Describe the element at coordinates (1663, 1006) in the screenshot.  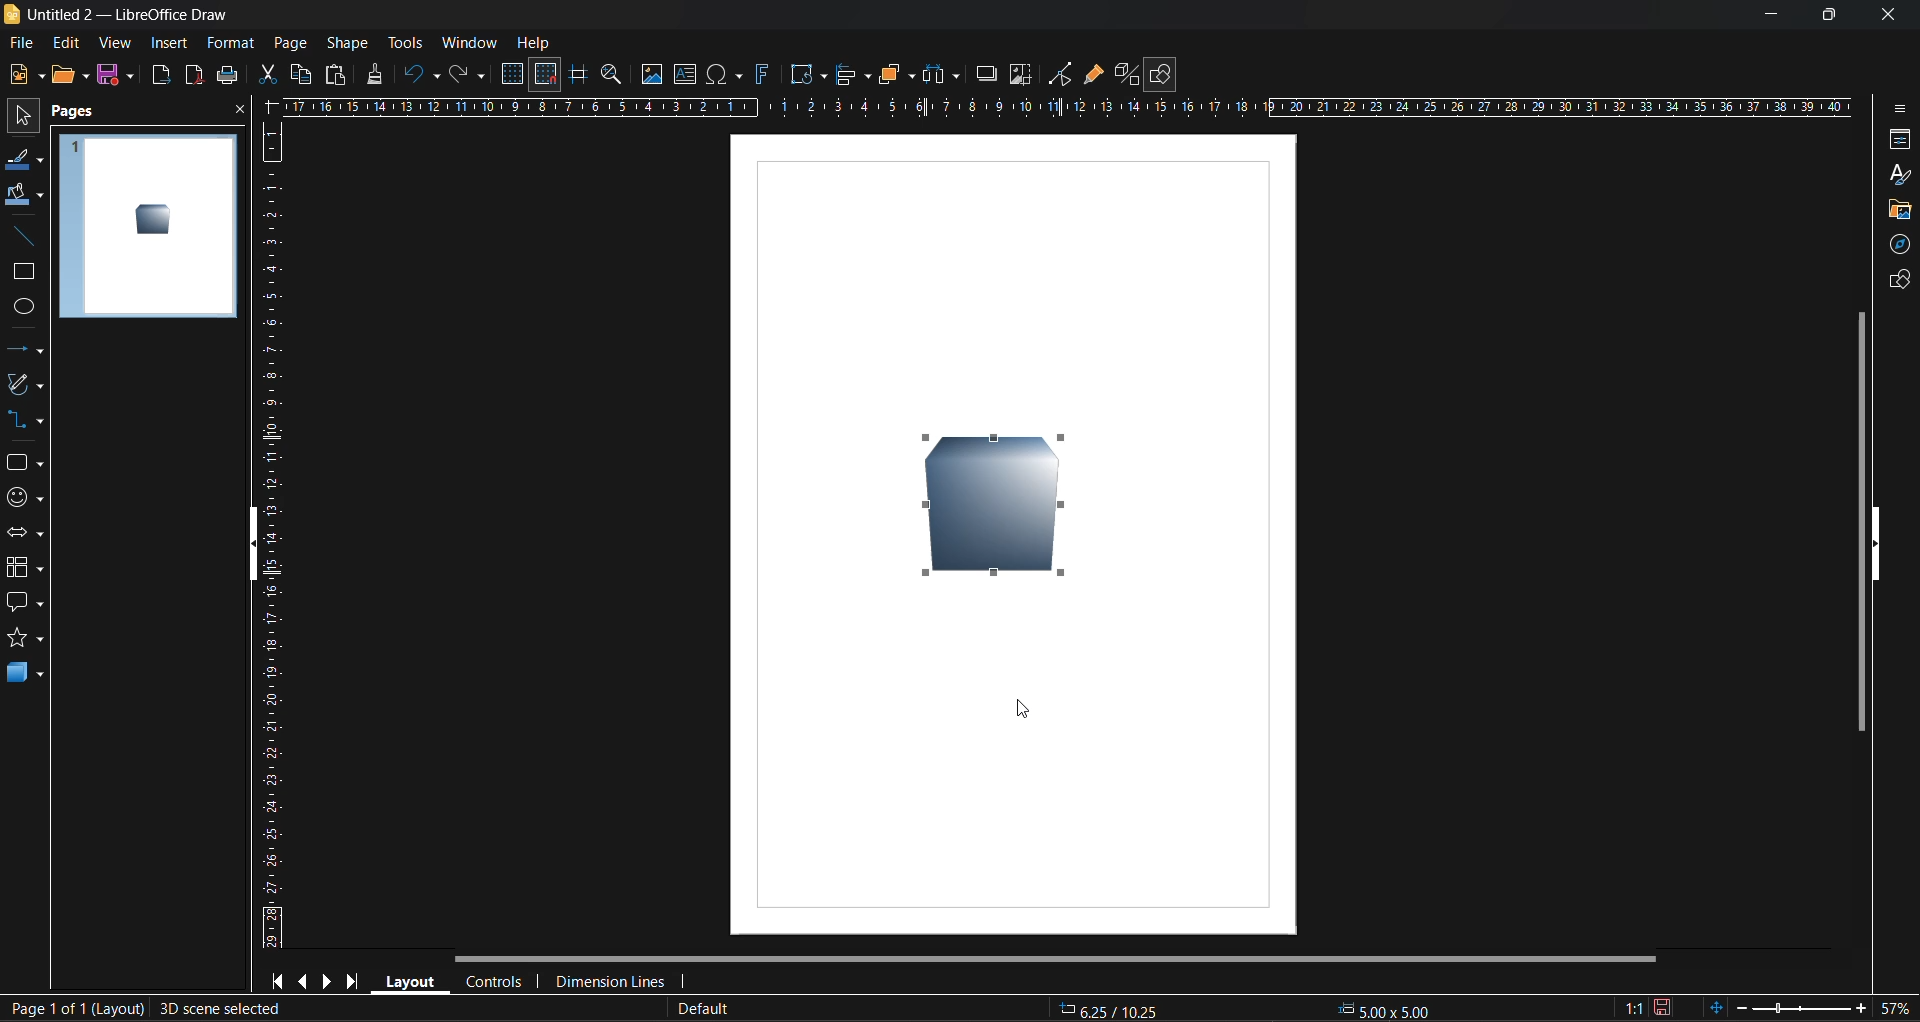
I see `click to save` at that location.